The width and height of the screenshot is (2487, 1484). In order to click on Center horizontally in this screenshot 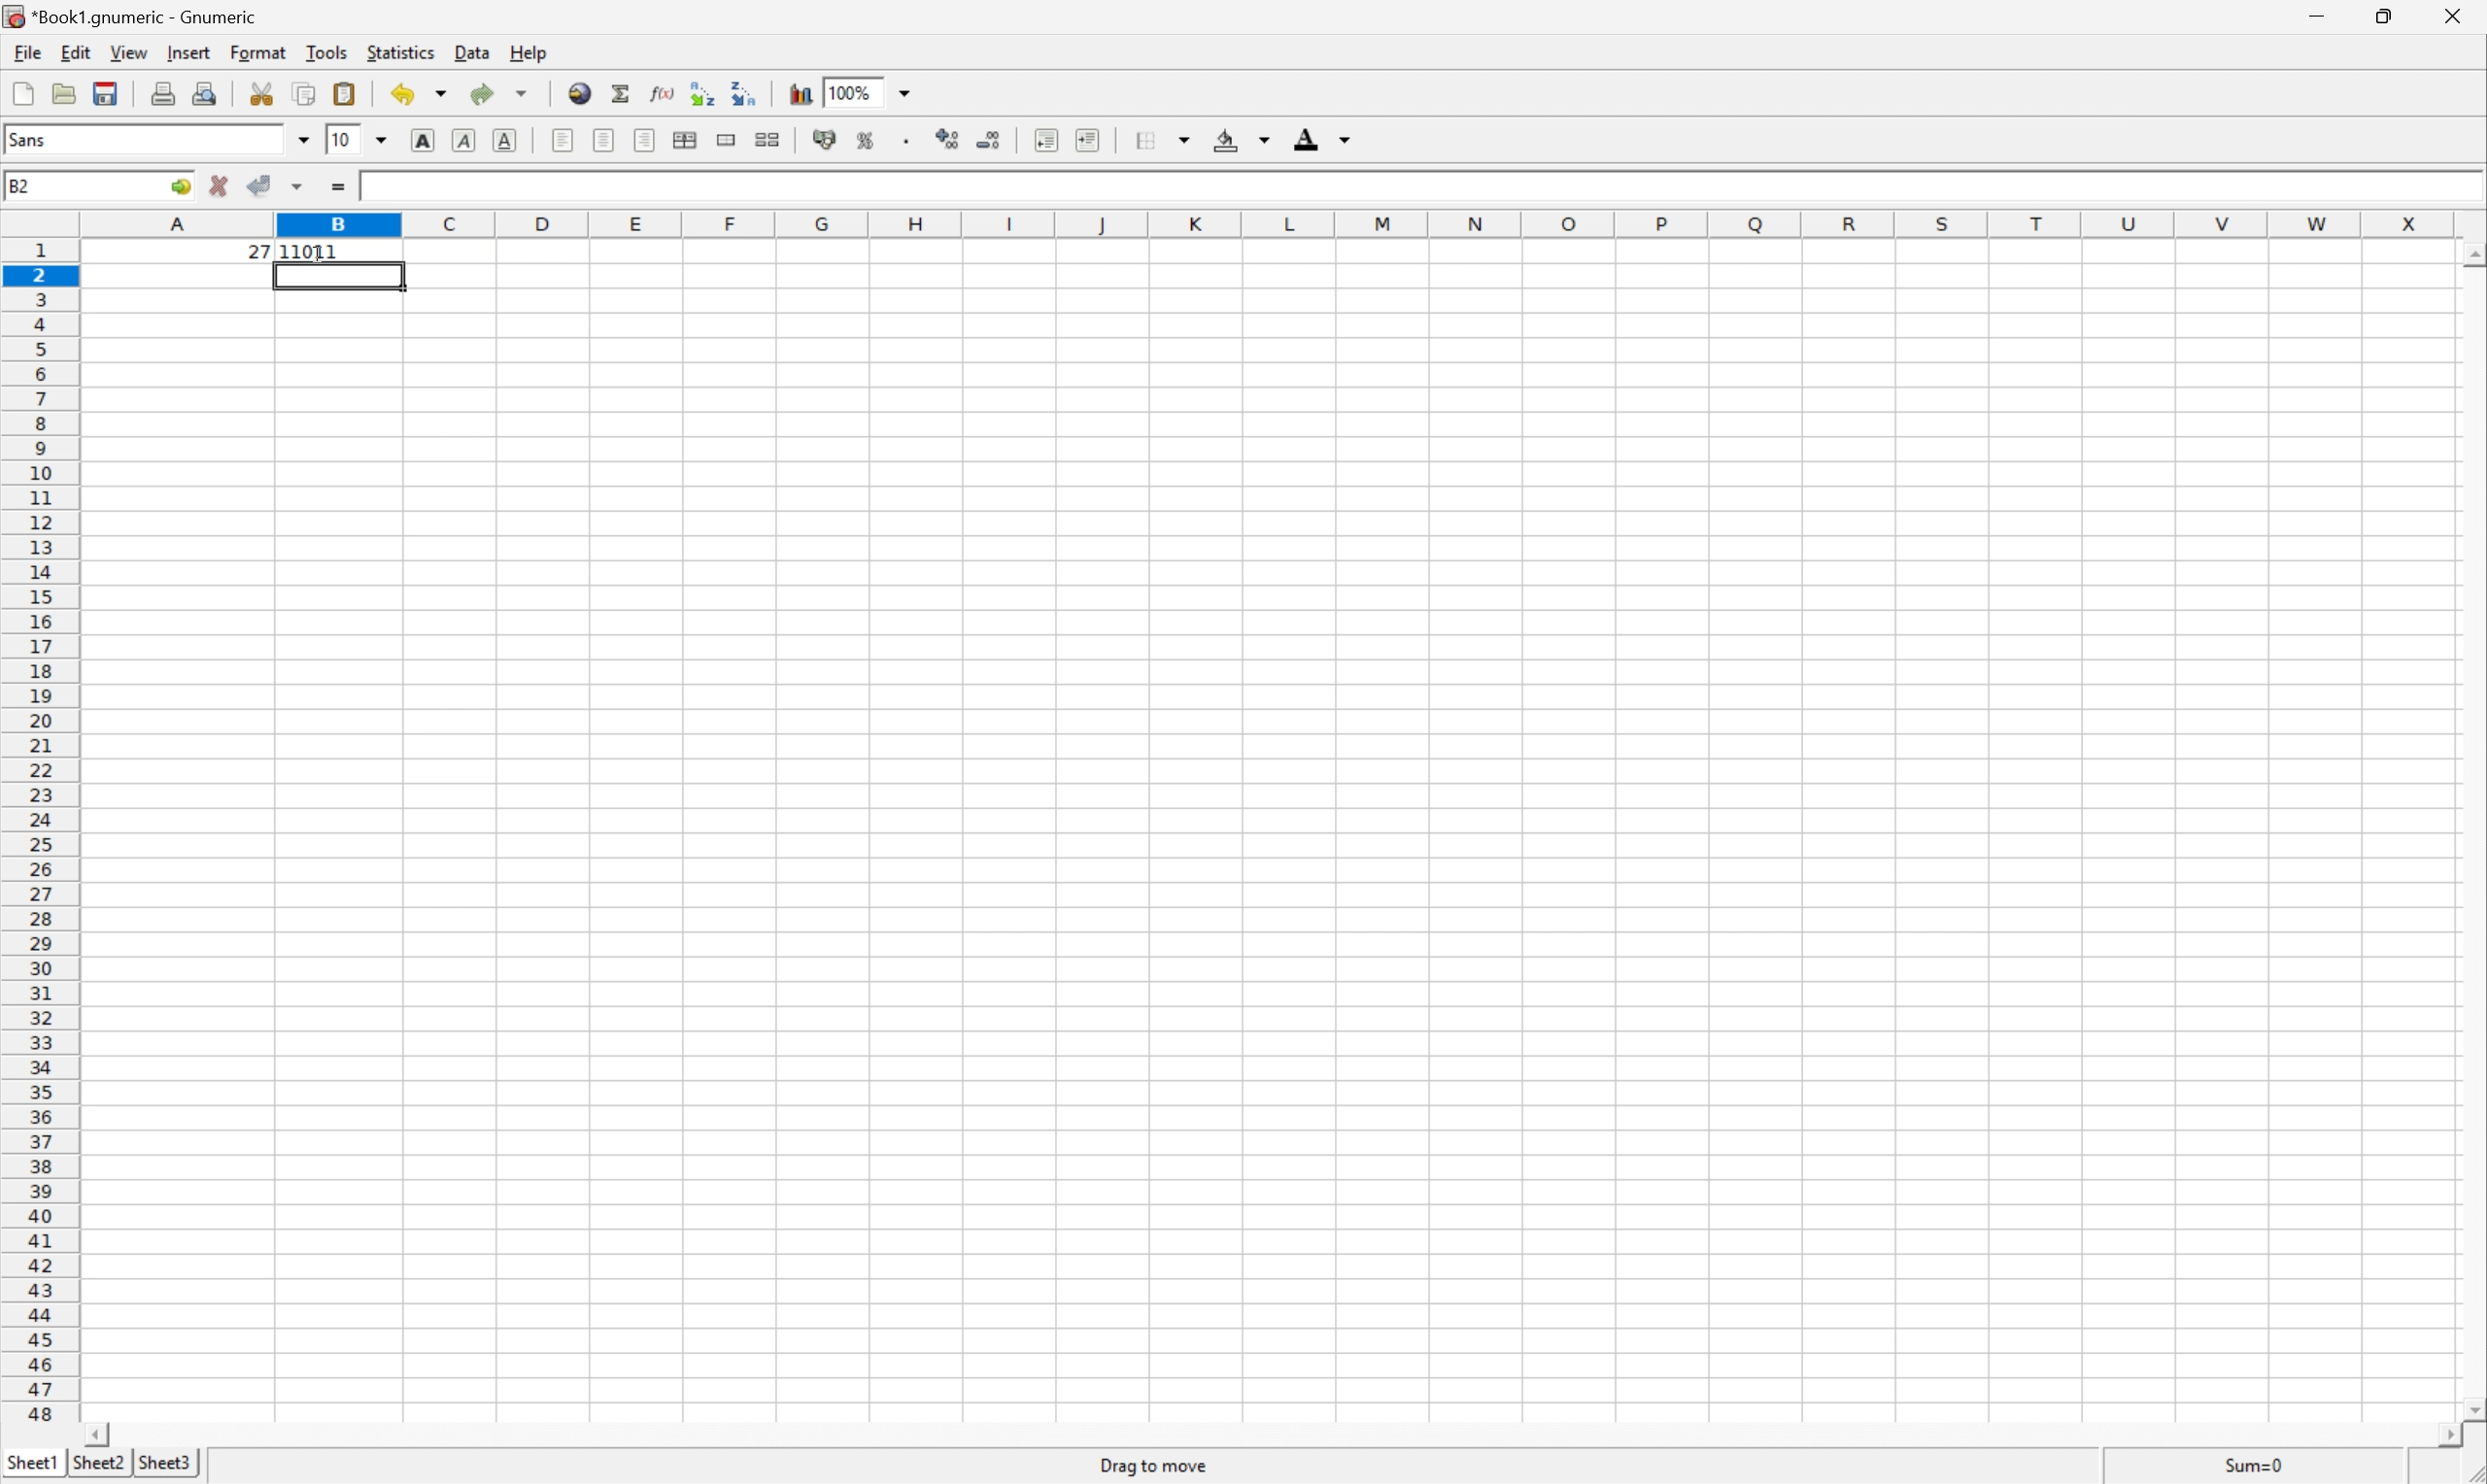, I will do `click(600, 137)`.